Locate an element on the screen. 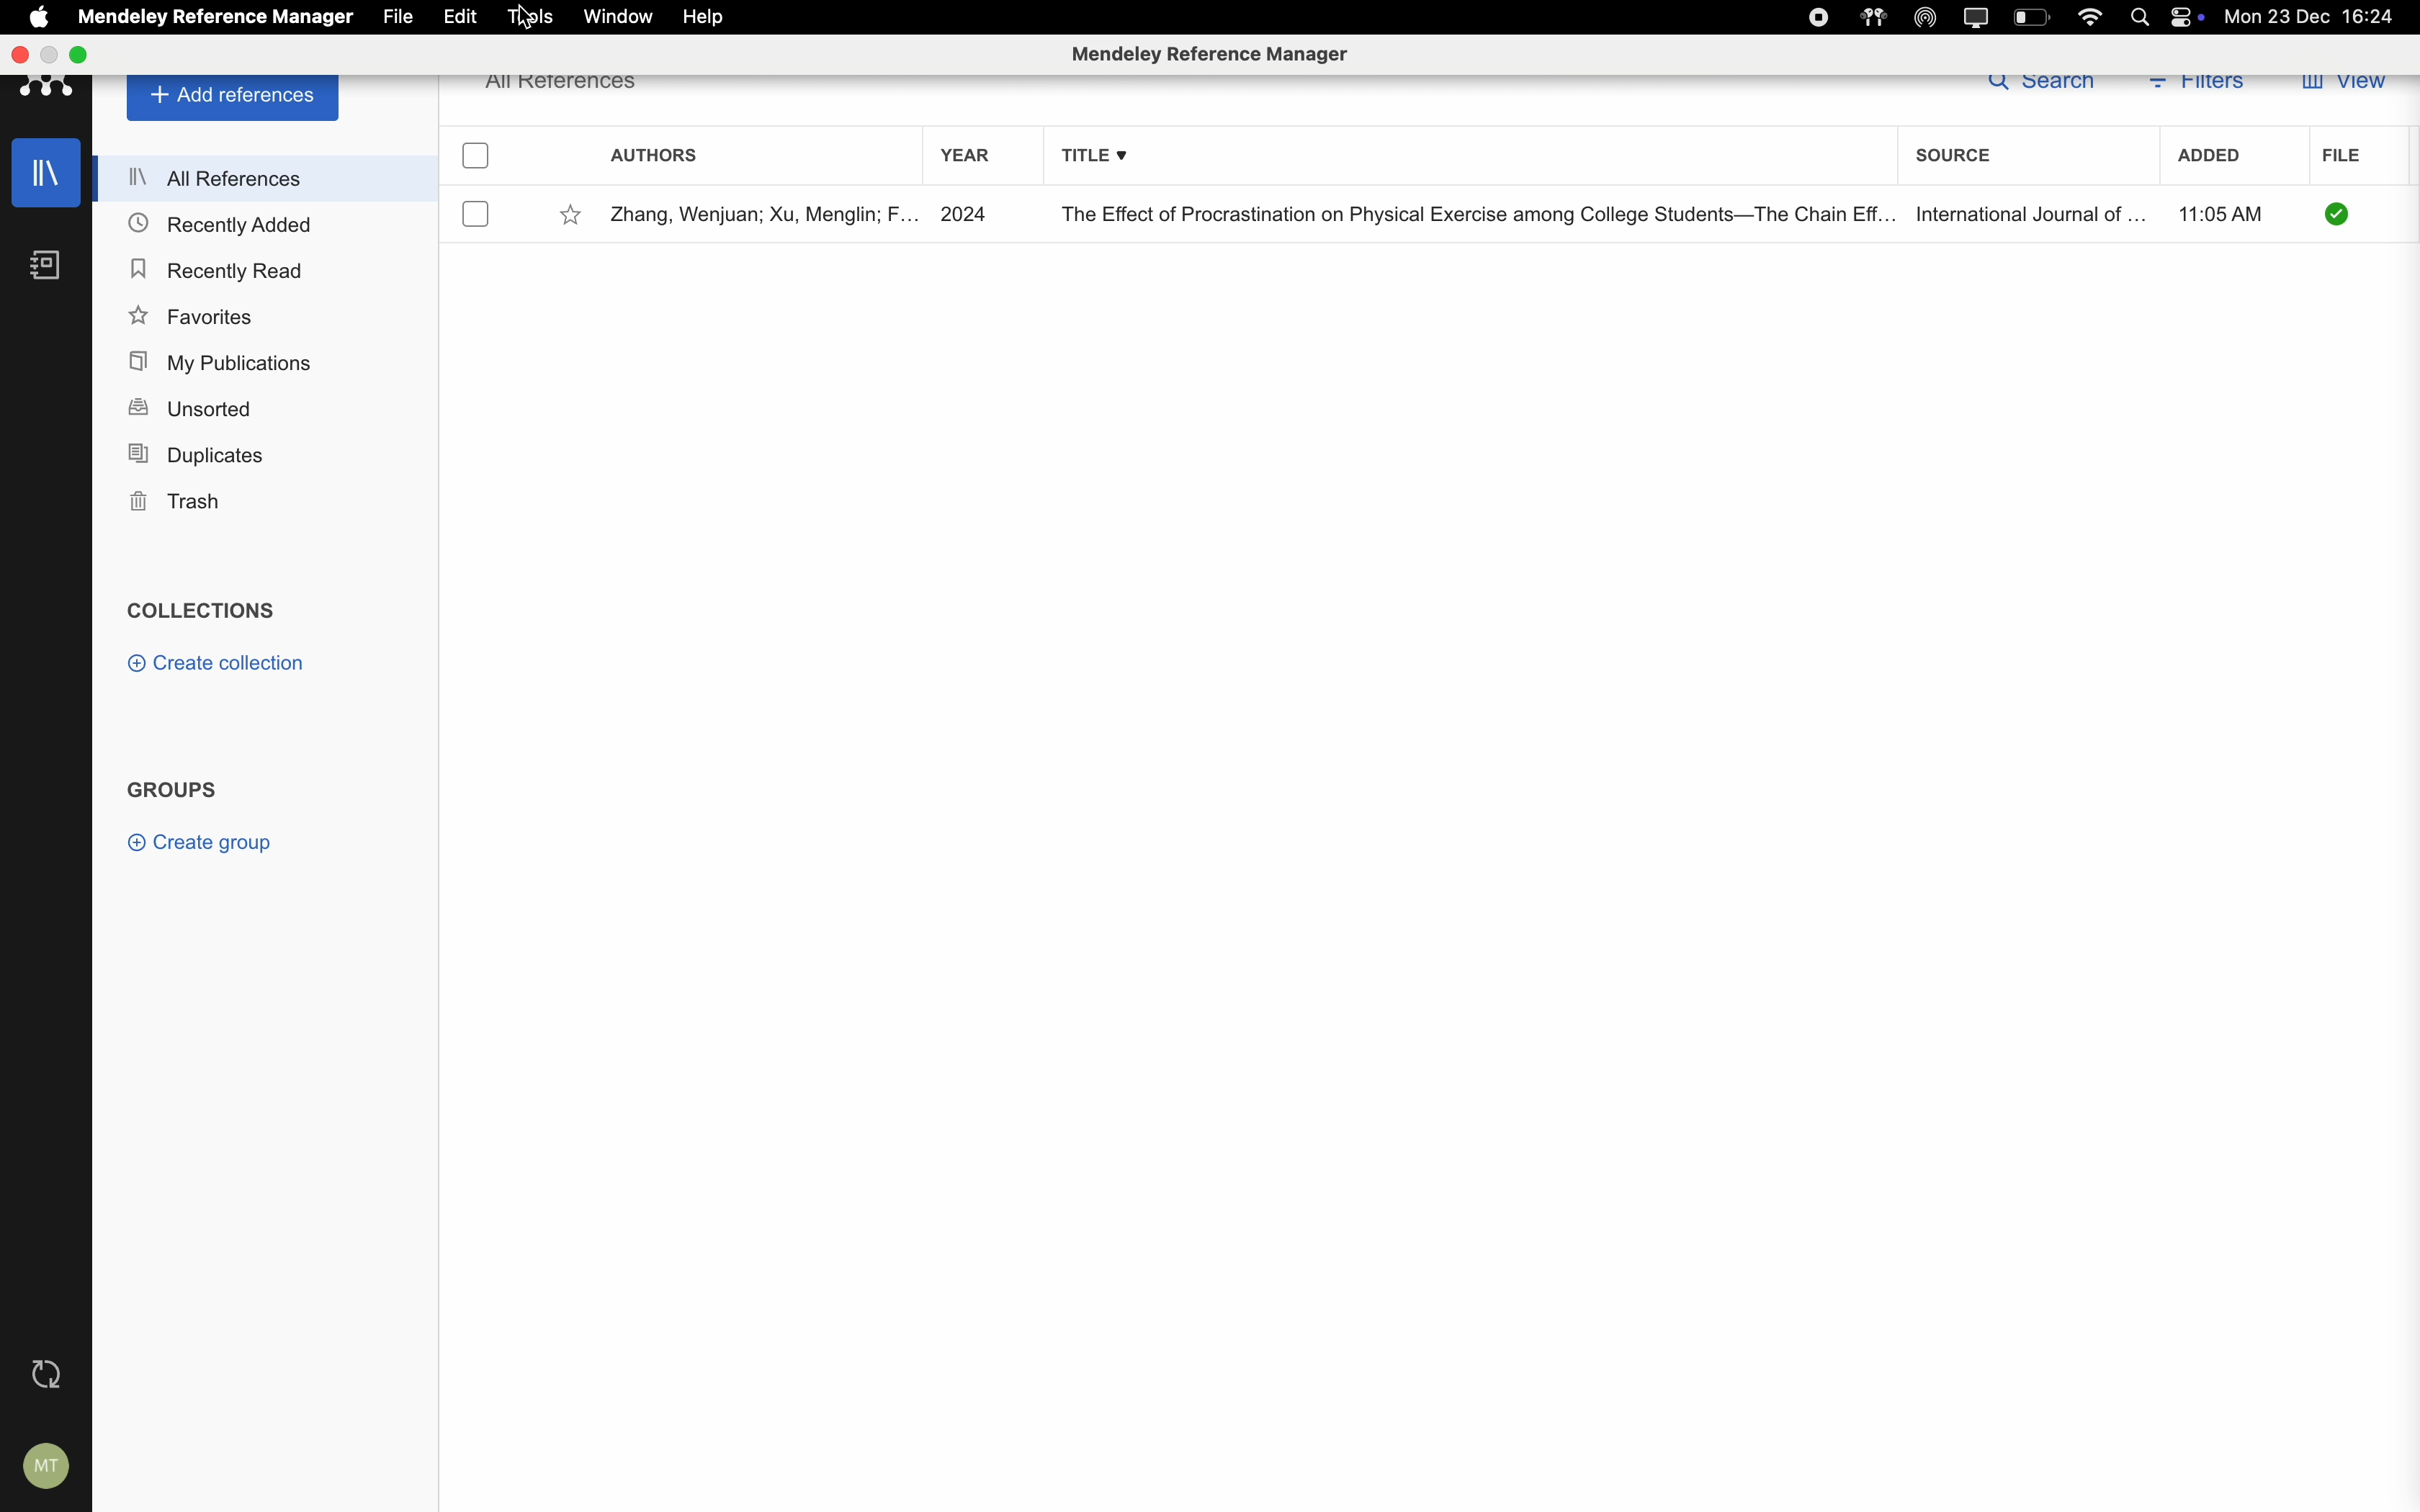 This screenshot has height=1512, width=2420. library is located at coordinates (46, 171).